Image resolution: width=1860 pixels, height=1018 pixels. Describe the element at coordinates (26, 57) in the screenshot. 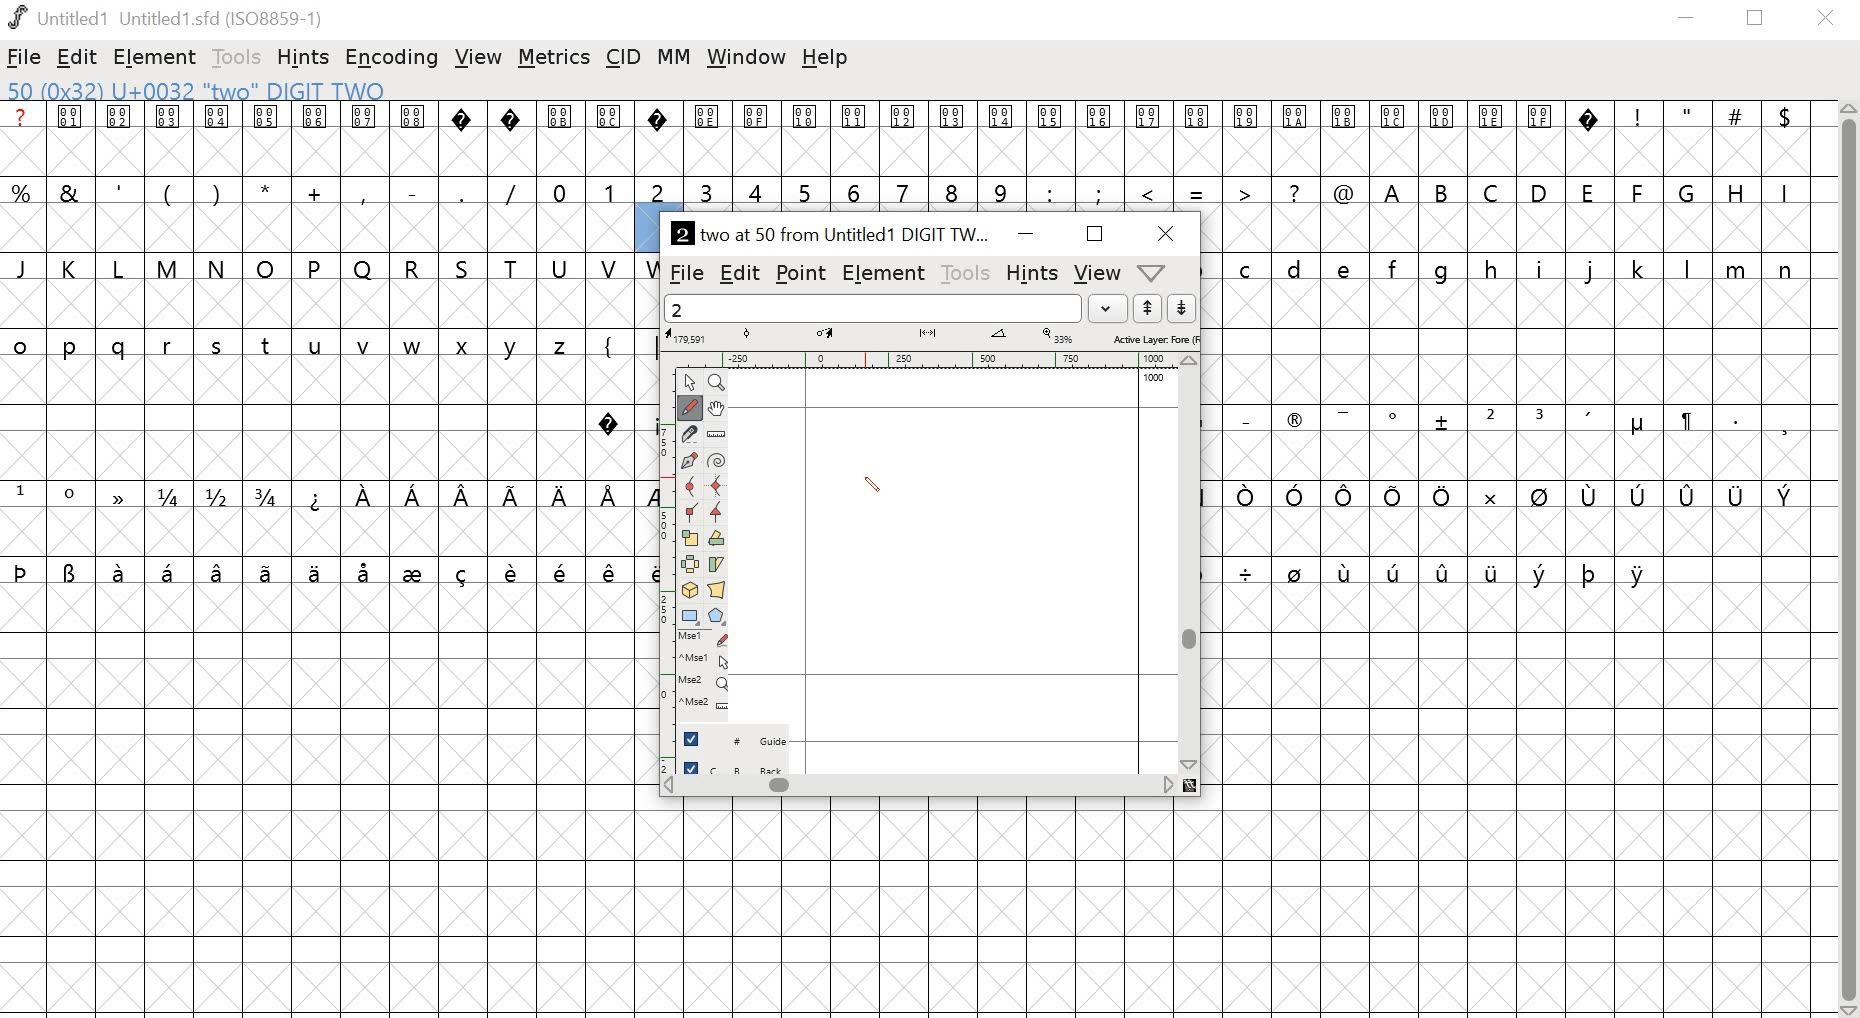

I see `file` at that location.